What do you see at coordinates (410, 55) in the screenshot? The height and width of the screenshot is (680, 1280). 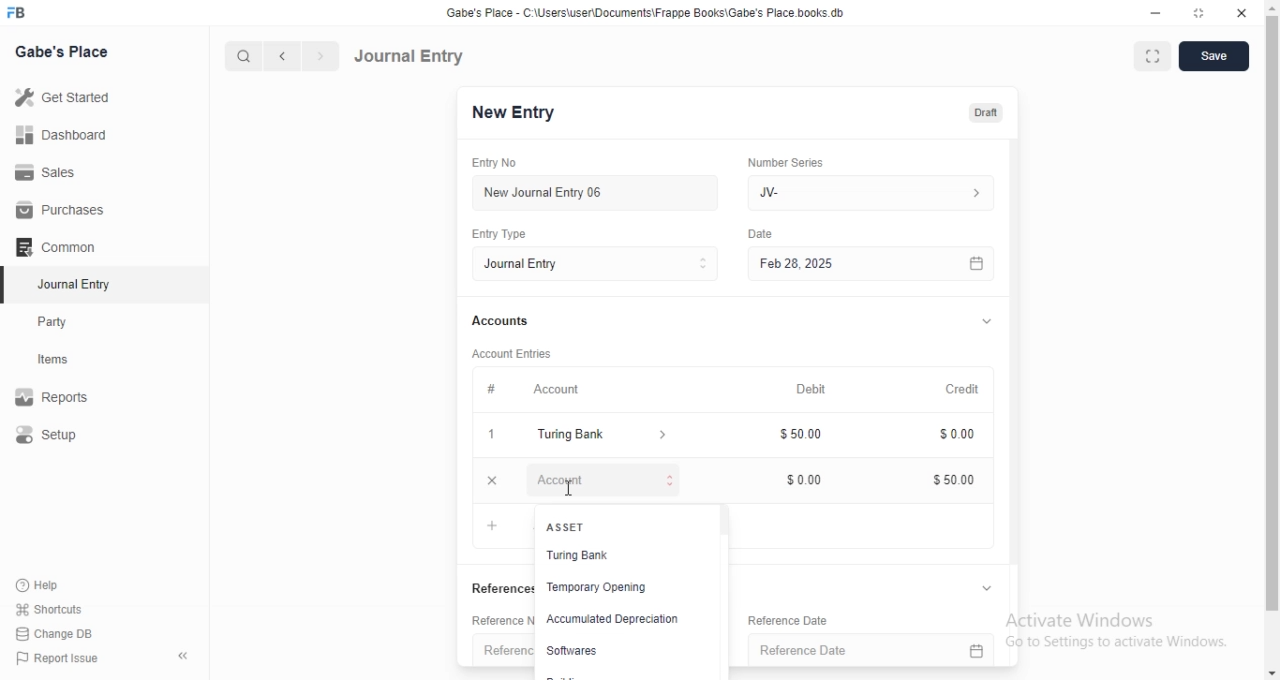 I see `Journal Entry` at bounding box center [410, 55].